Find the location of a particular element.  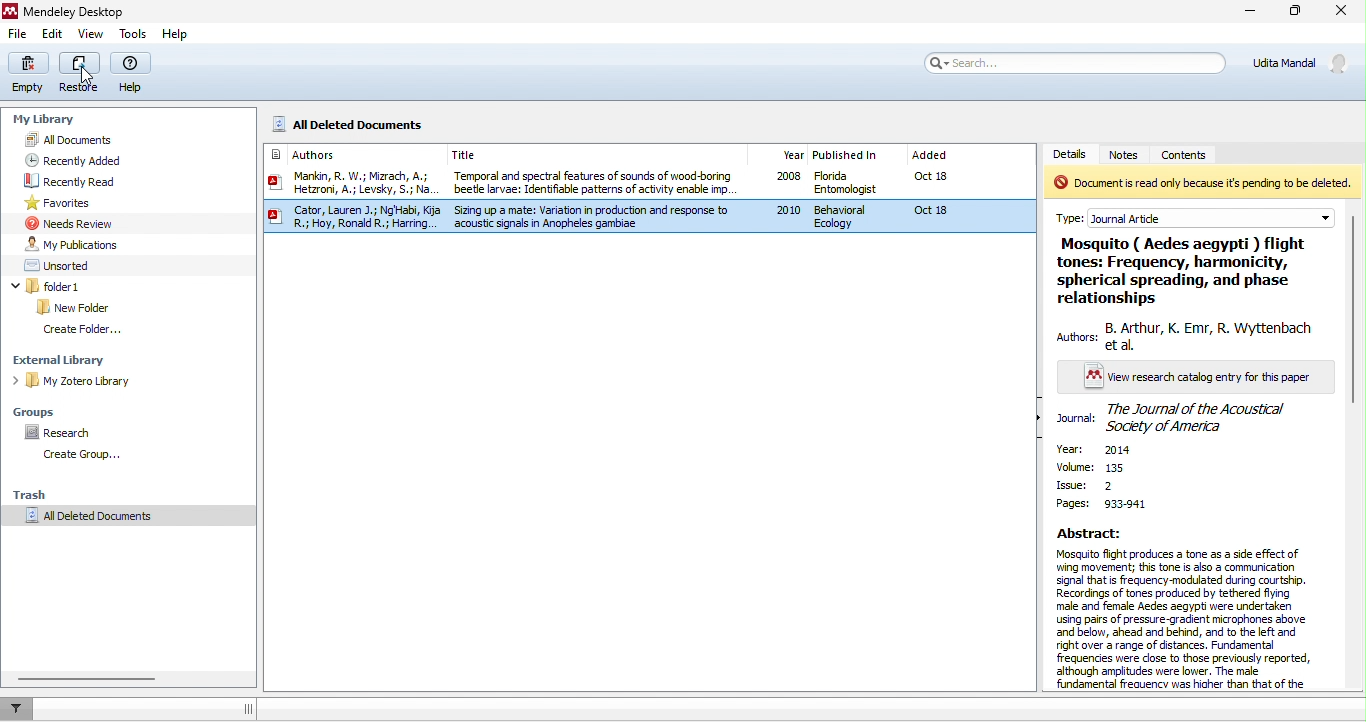

All deleted documents is located at coordinates (368, 123).